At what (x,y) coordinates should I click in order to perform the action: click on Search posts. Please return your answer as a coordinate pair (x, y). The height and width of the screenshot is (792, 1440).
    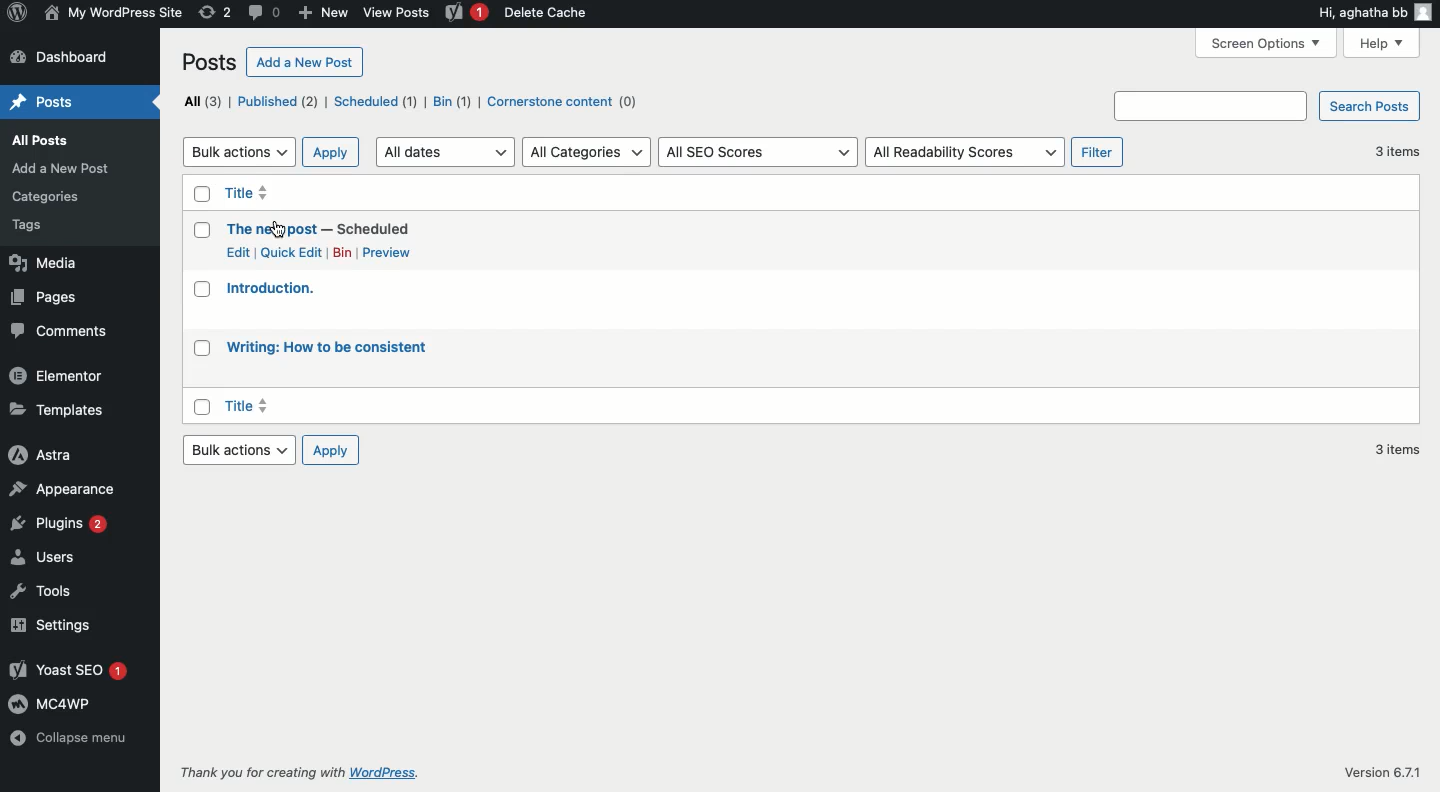
    Looking at the image, I should click on (1268, 106).